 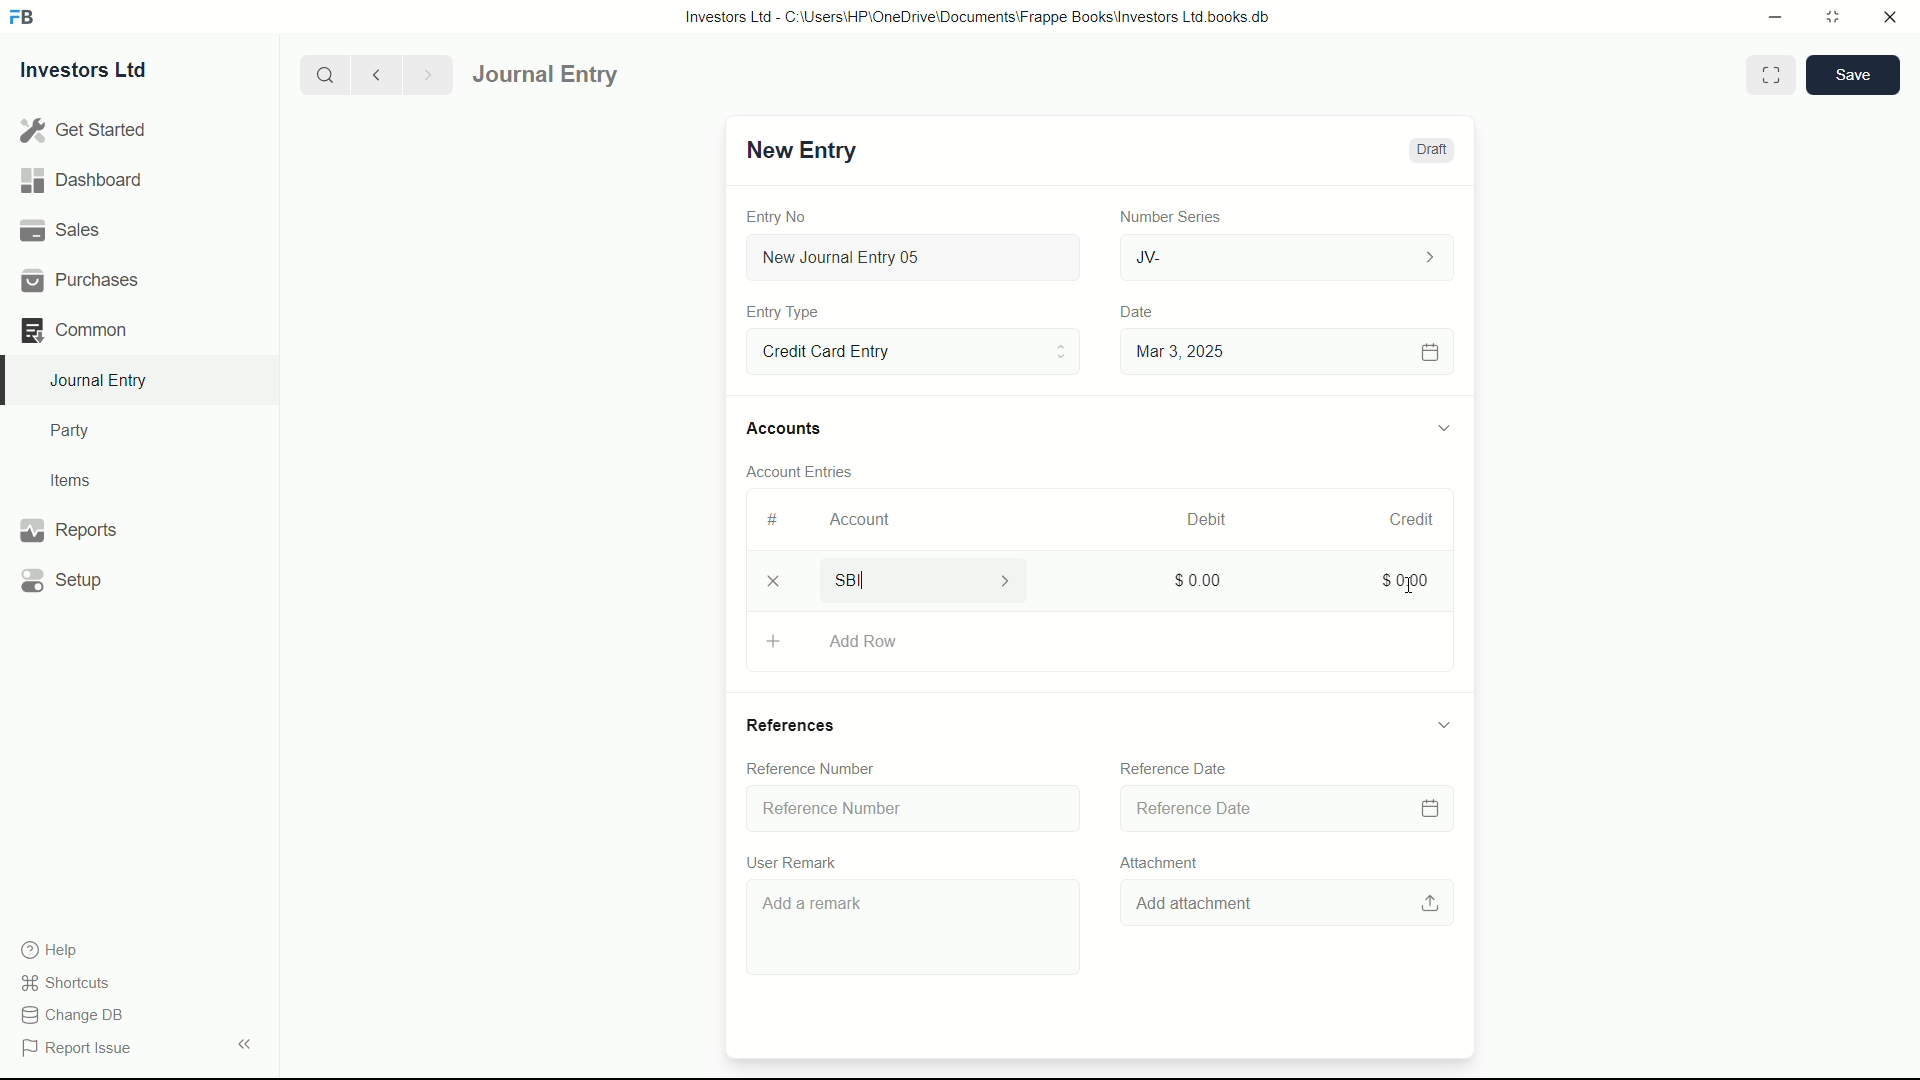 What do you see at coordinates (1139, 312) in the screenshot?
I see `Date` at bounding box center [1139, 312].